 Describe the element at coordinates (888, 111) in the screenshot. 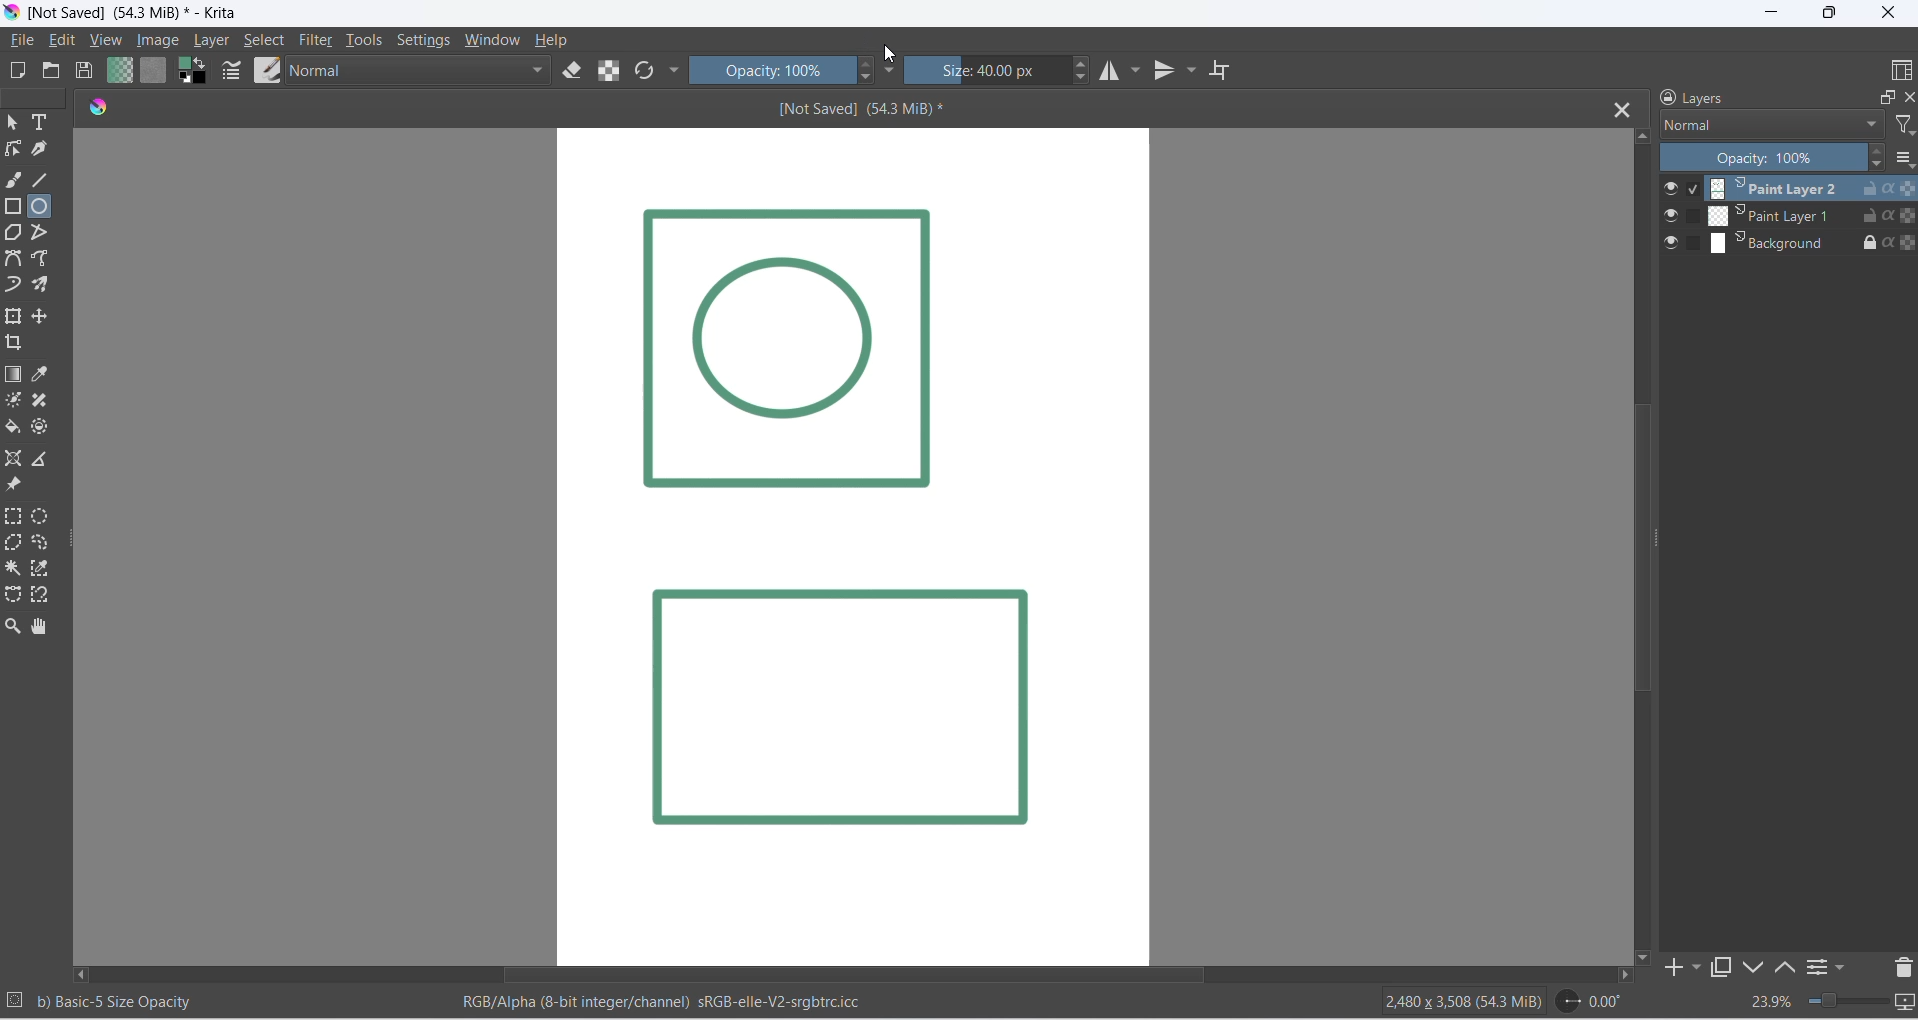

I see `[Not Saved] (48.1 MiB)*` at that location.